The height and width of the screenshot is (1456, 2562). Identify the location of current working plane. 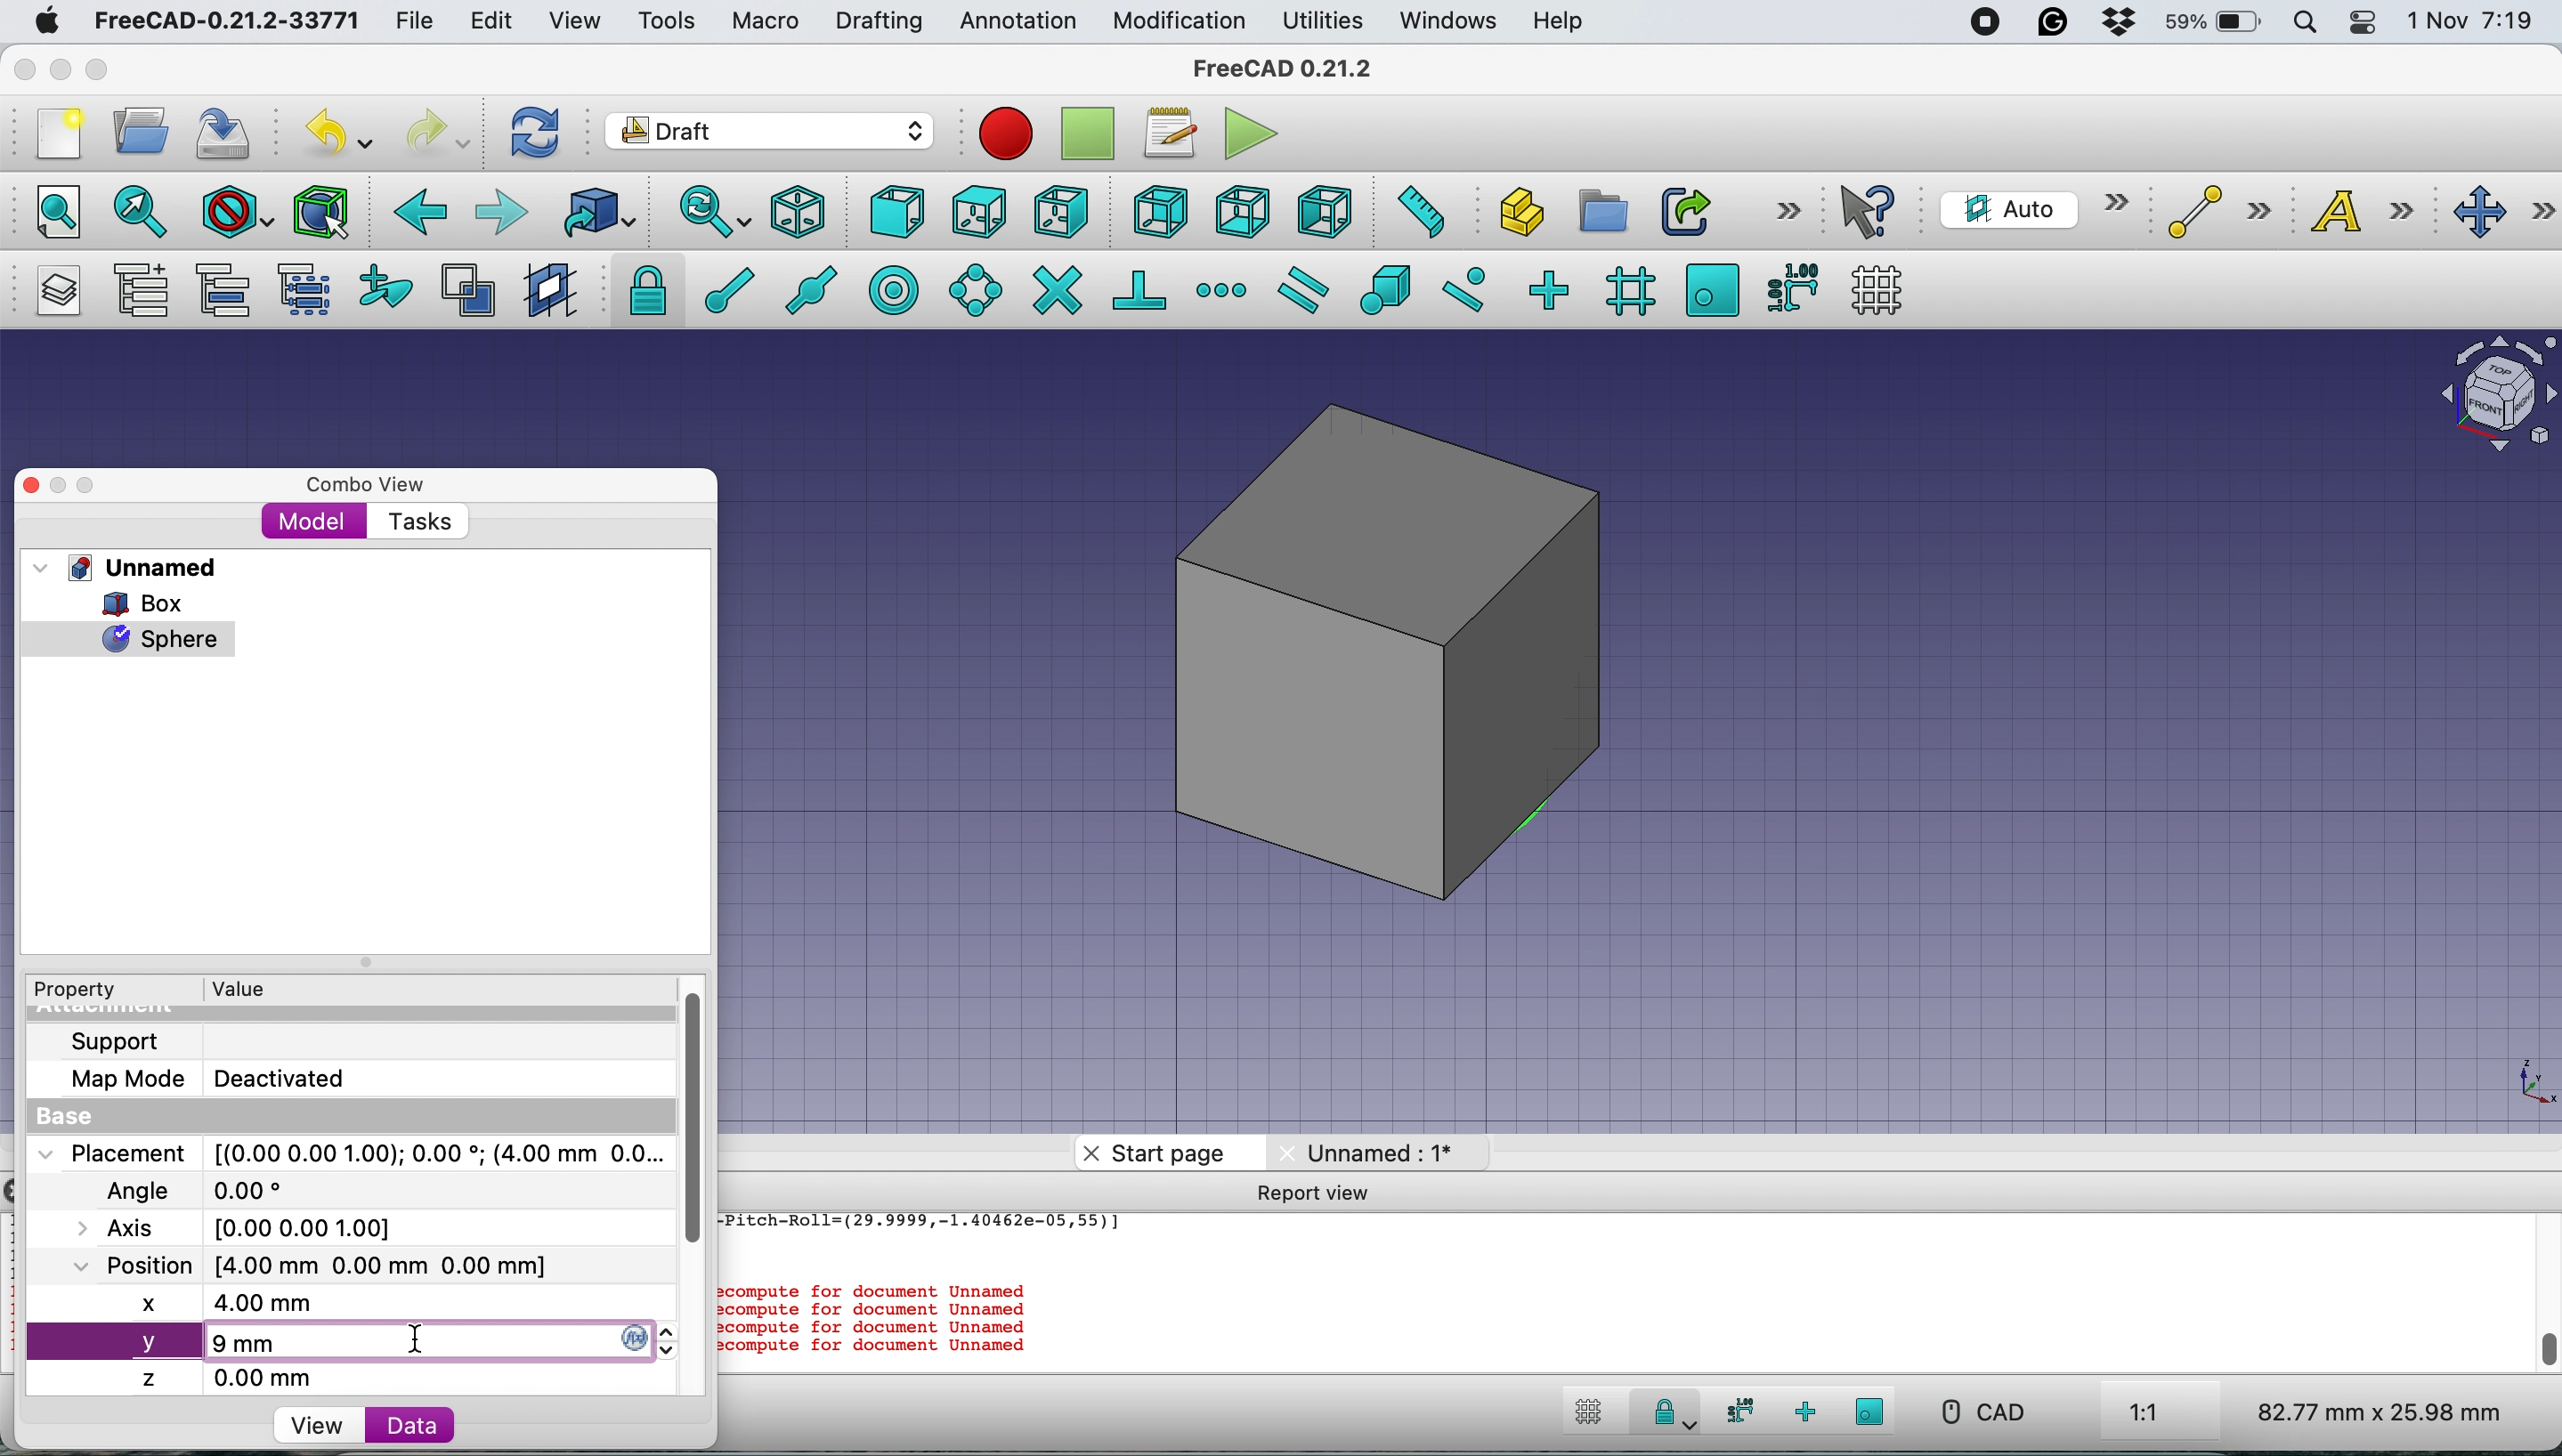
(2029, 208).